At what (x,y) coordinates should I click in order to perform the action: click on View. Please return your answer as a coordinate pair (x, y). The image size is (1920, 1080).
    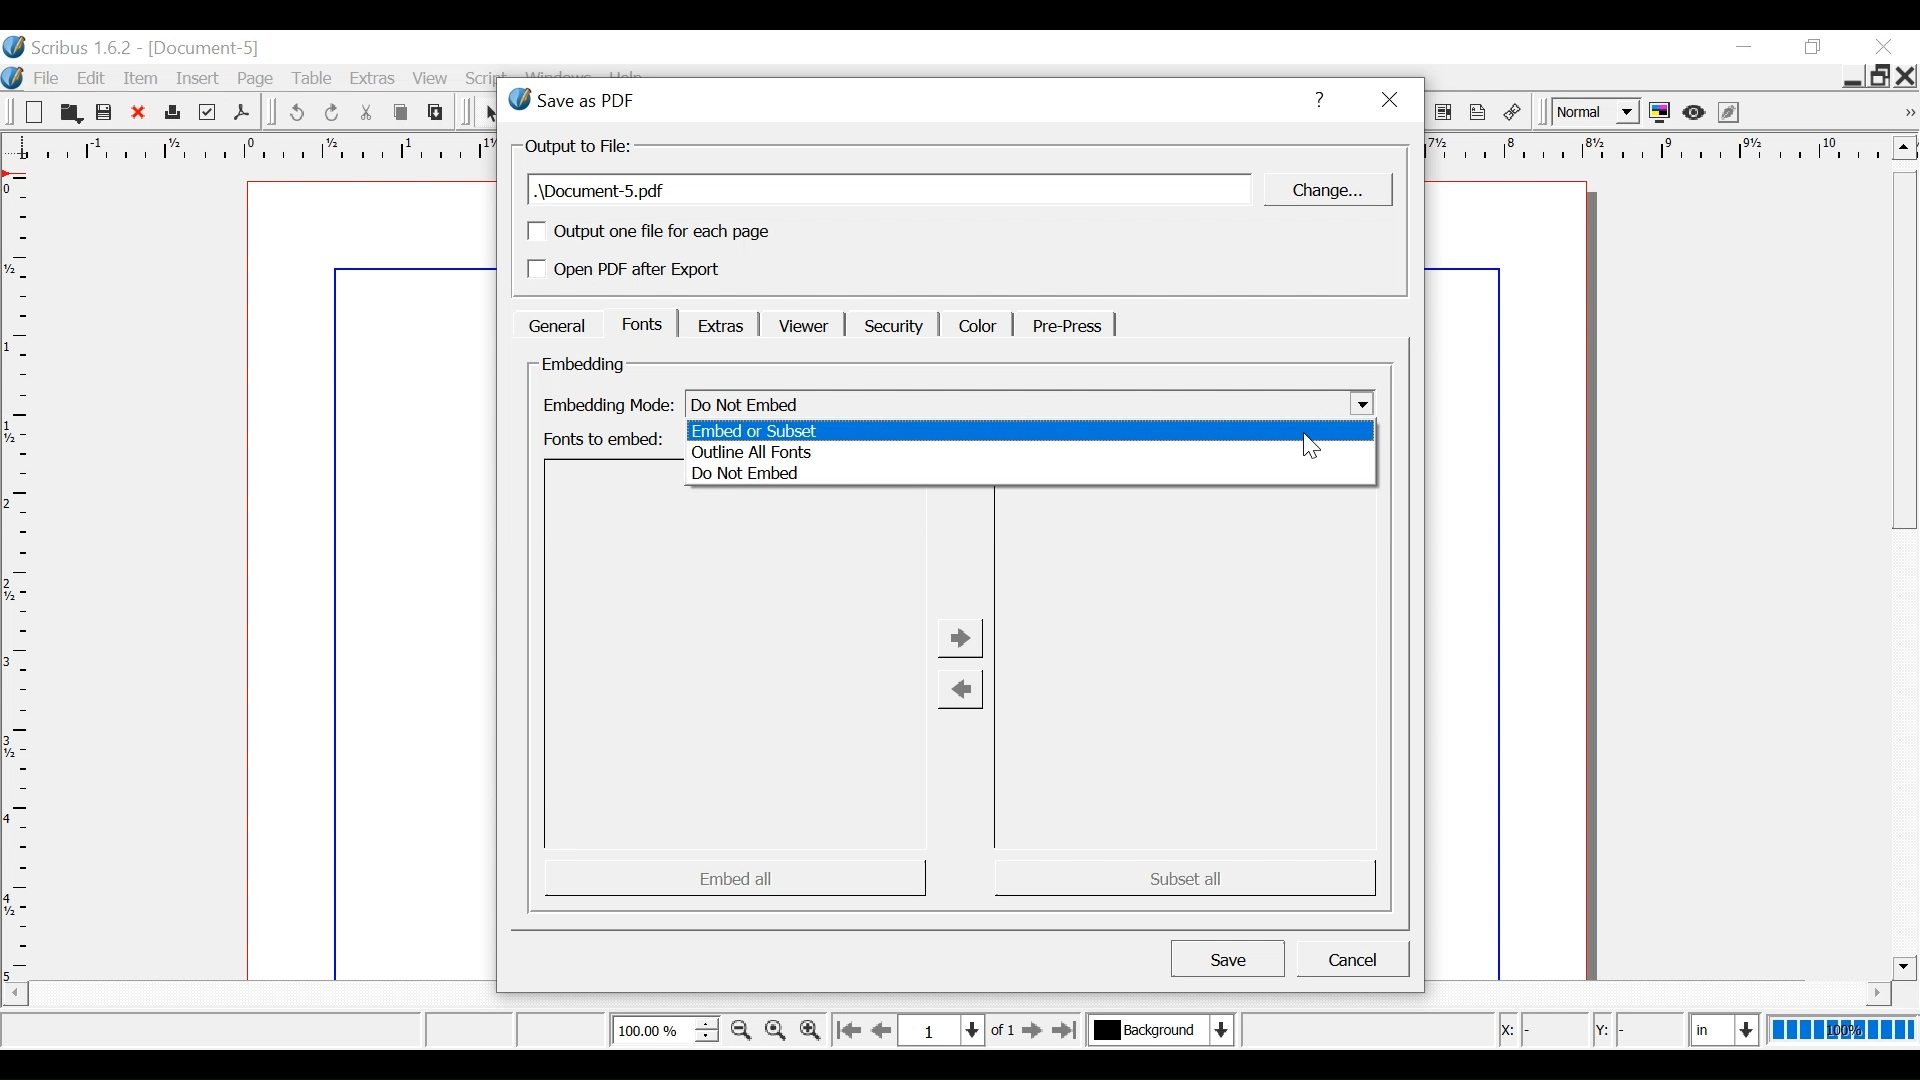
    Looking at the image, I should click on (431, 80).